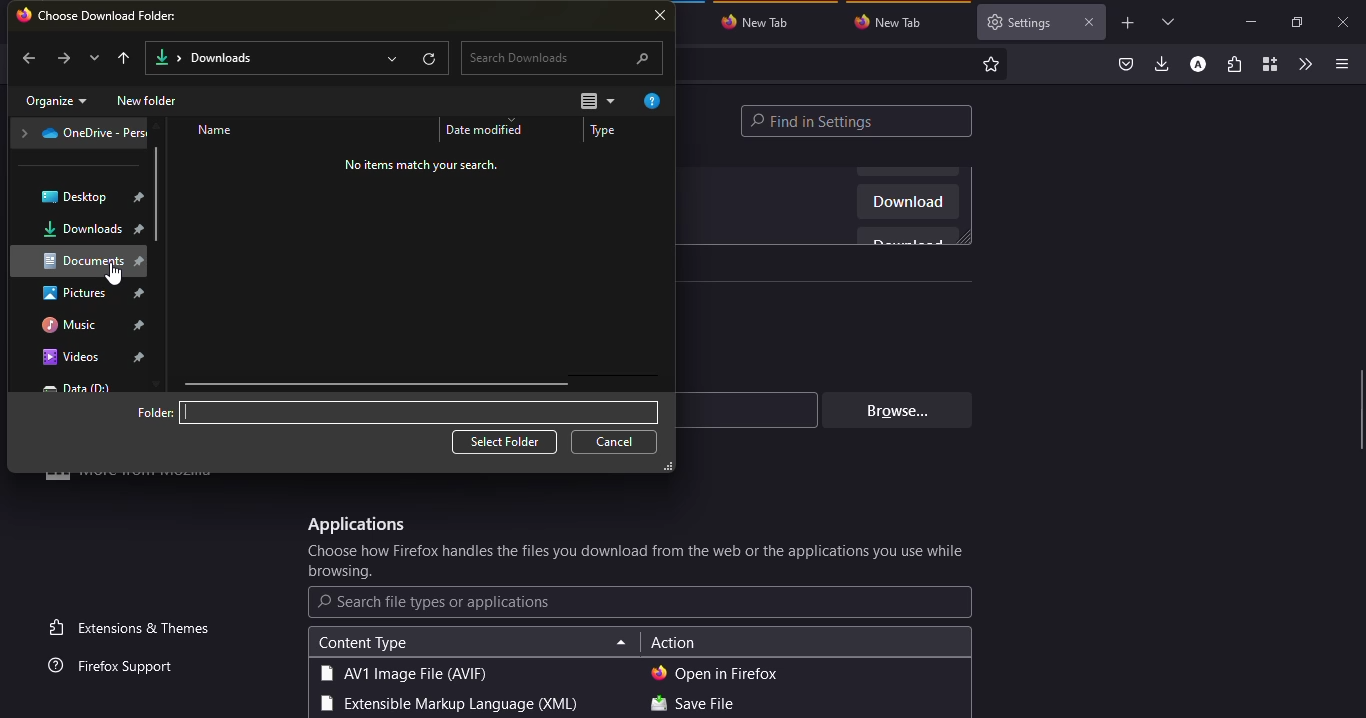 The image size is (1366, 718). Describe the element at coordinates (655, 101) in the screenshot. I see `info` at that location.